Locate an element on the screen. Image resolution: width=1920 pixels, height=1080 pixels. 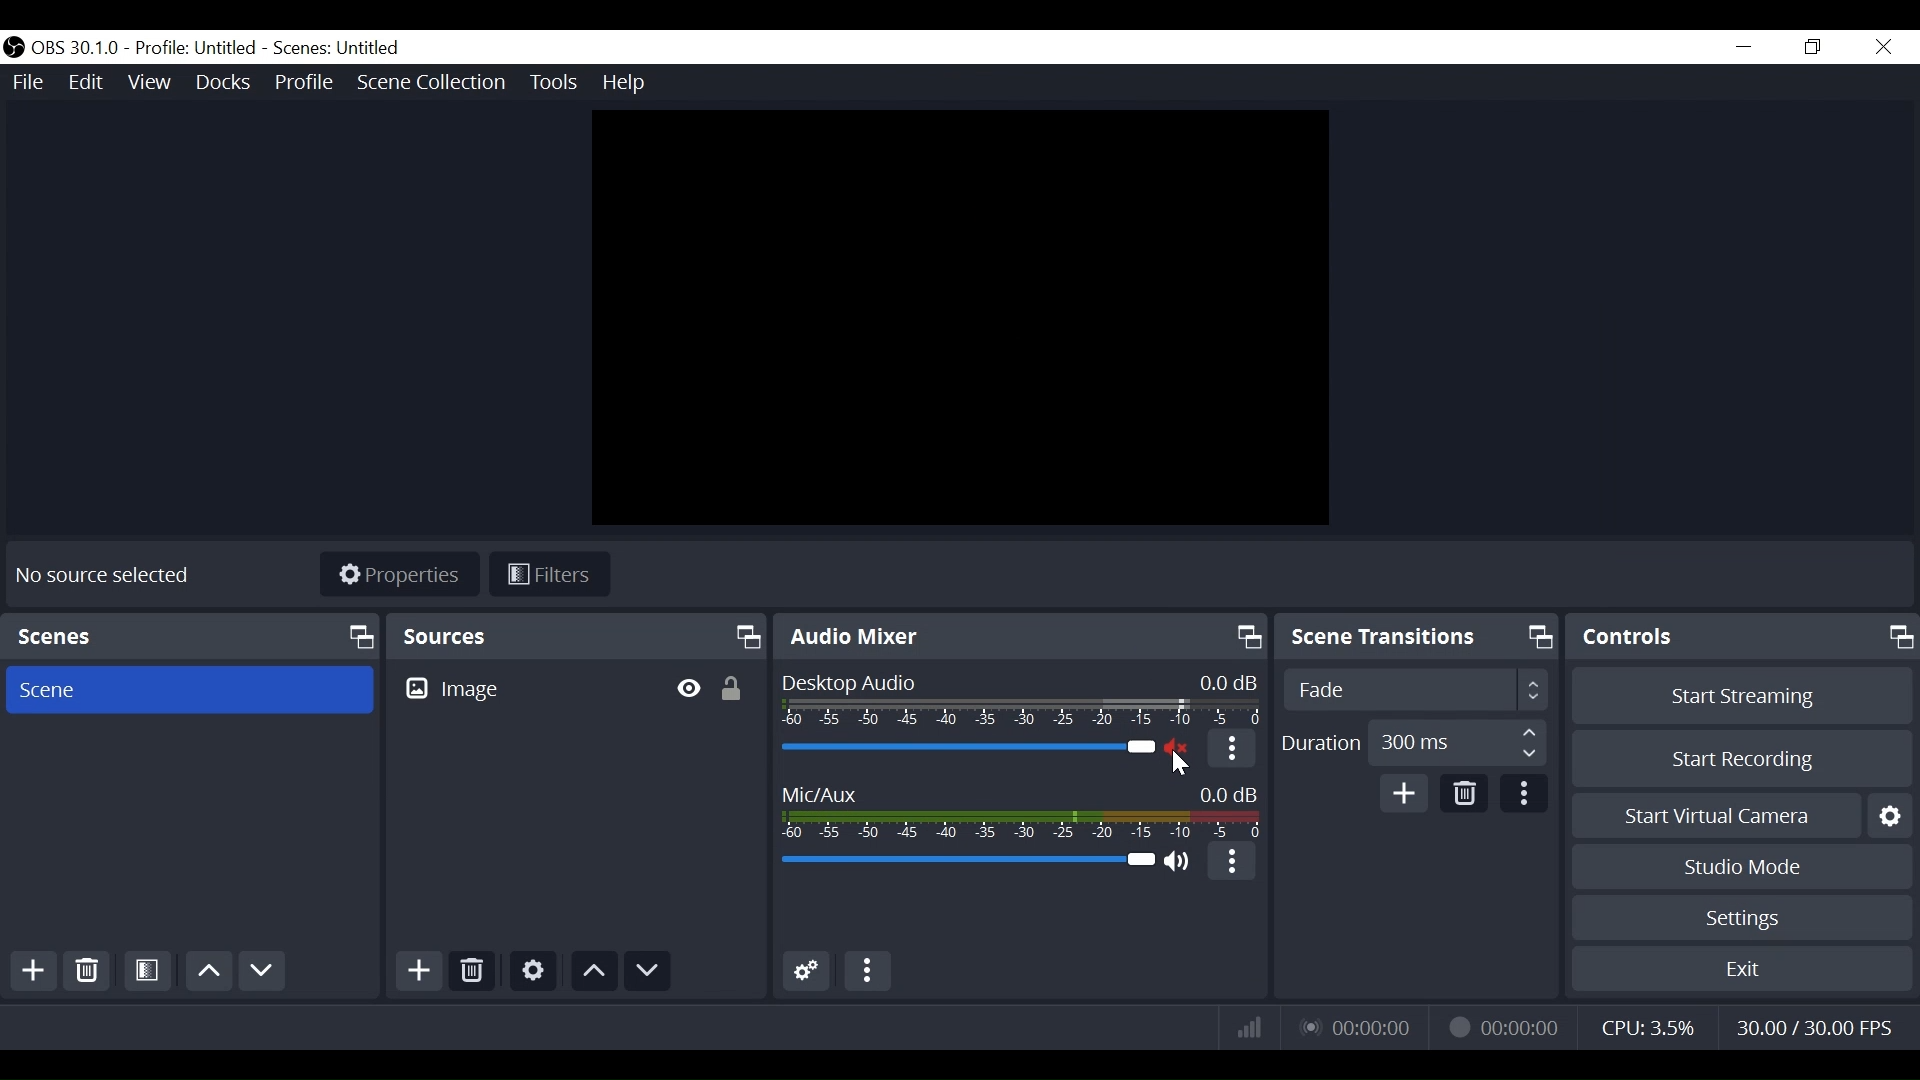
Hide/Display Source is located at coordinates (687, 687).